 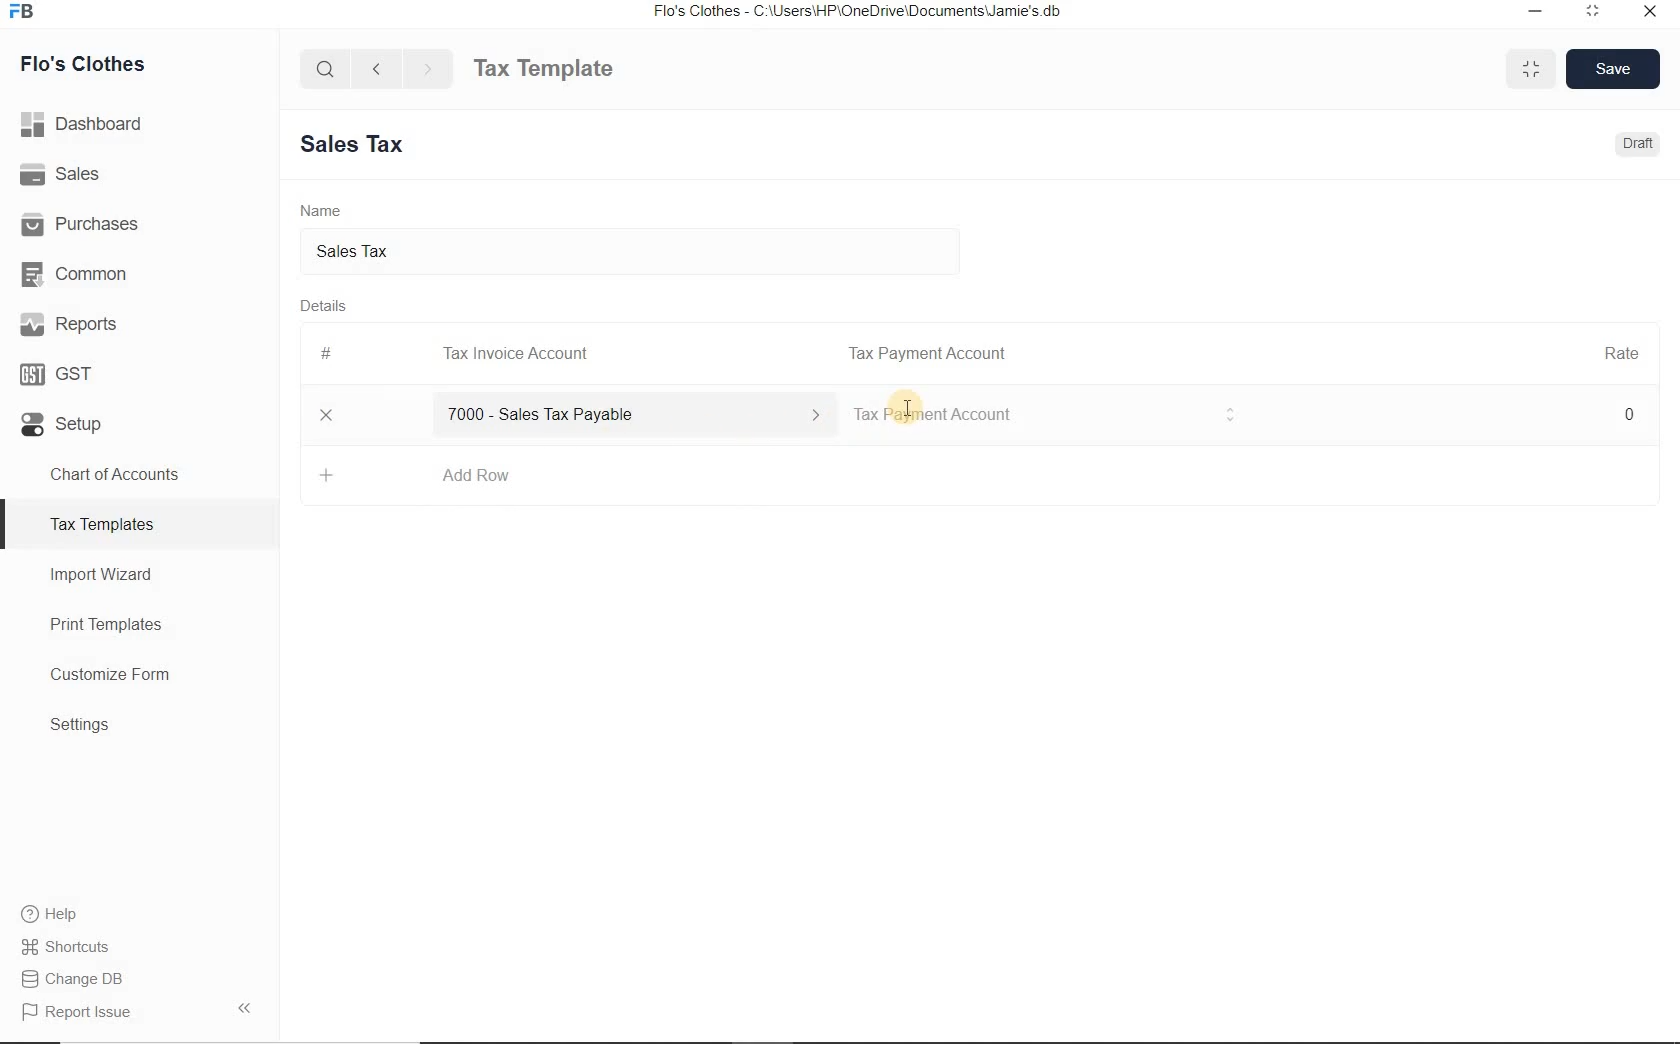 What do you see at coordinates (139, 173) in the screenshot?
I see `Sales` at bounding box center [139, 173].